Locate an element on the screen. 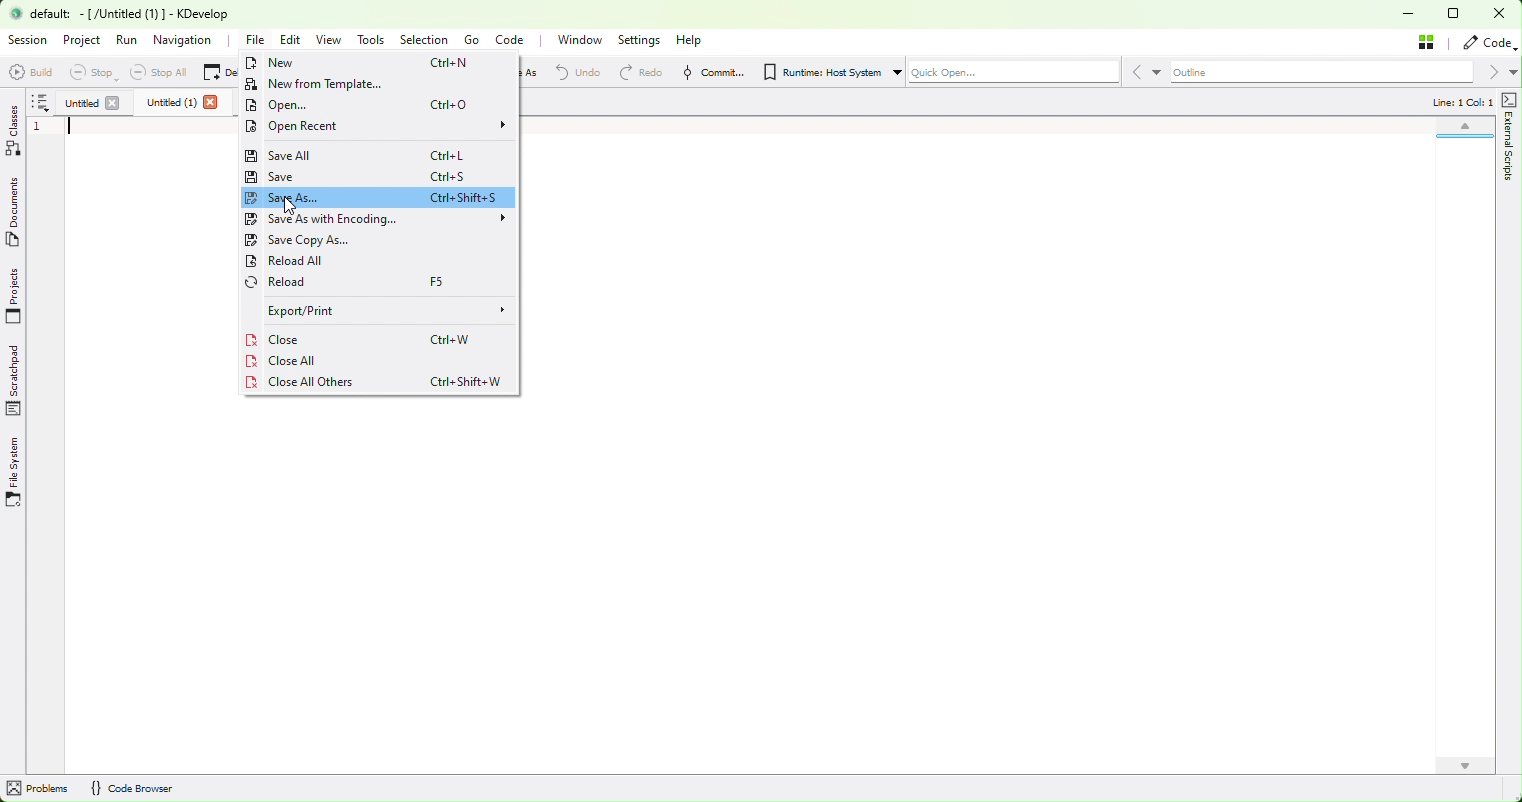  Ctrl+0 is located at coordinates (450, 103).